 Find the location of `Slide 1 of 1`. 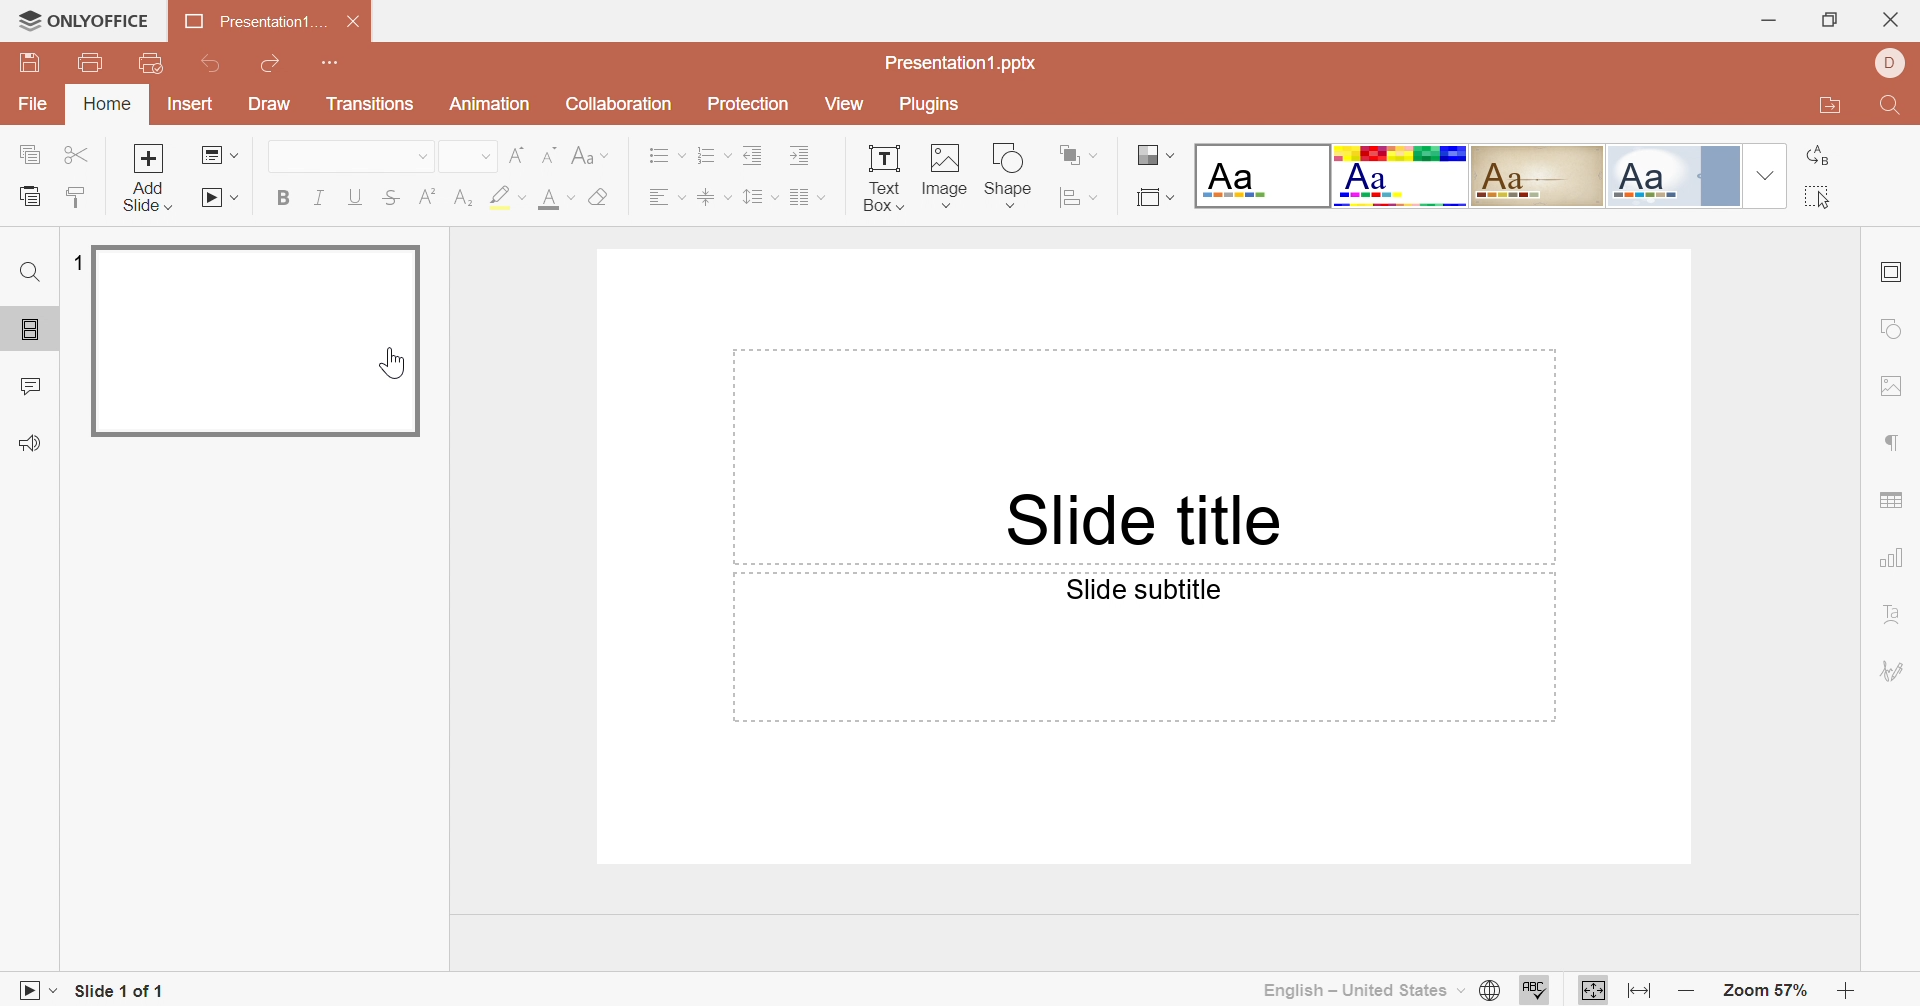

Slide 1 of 1 is located at coordinates (124, 989).